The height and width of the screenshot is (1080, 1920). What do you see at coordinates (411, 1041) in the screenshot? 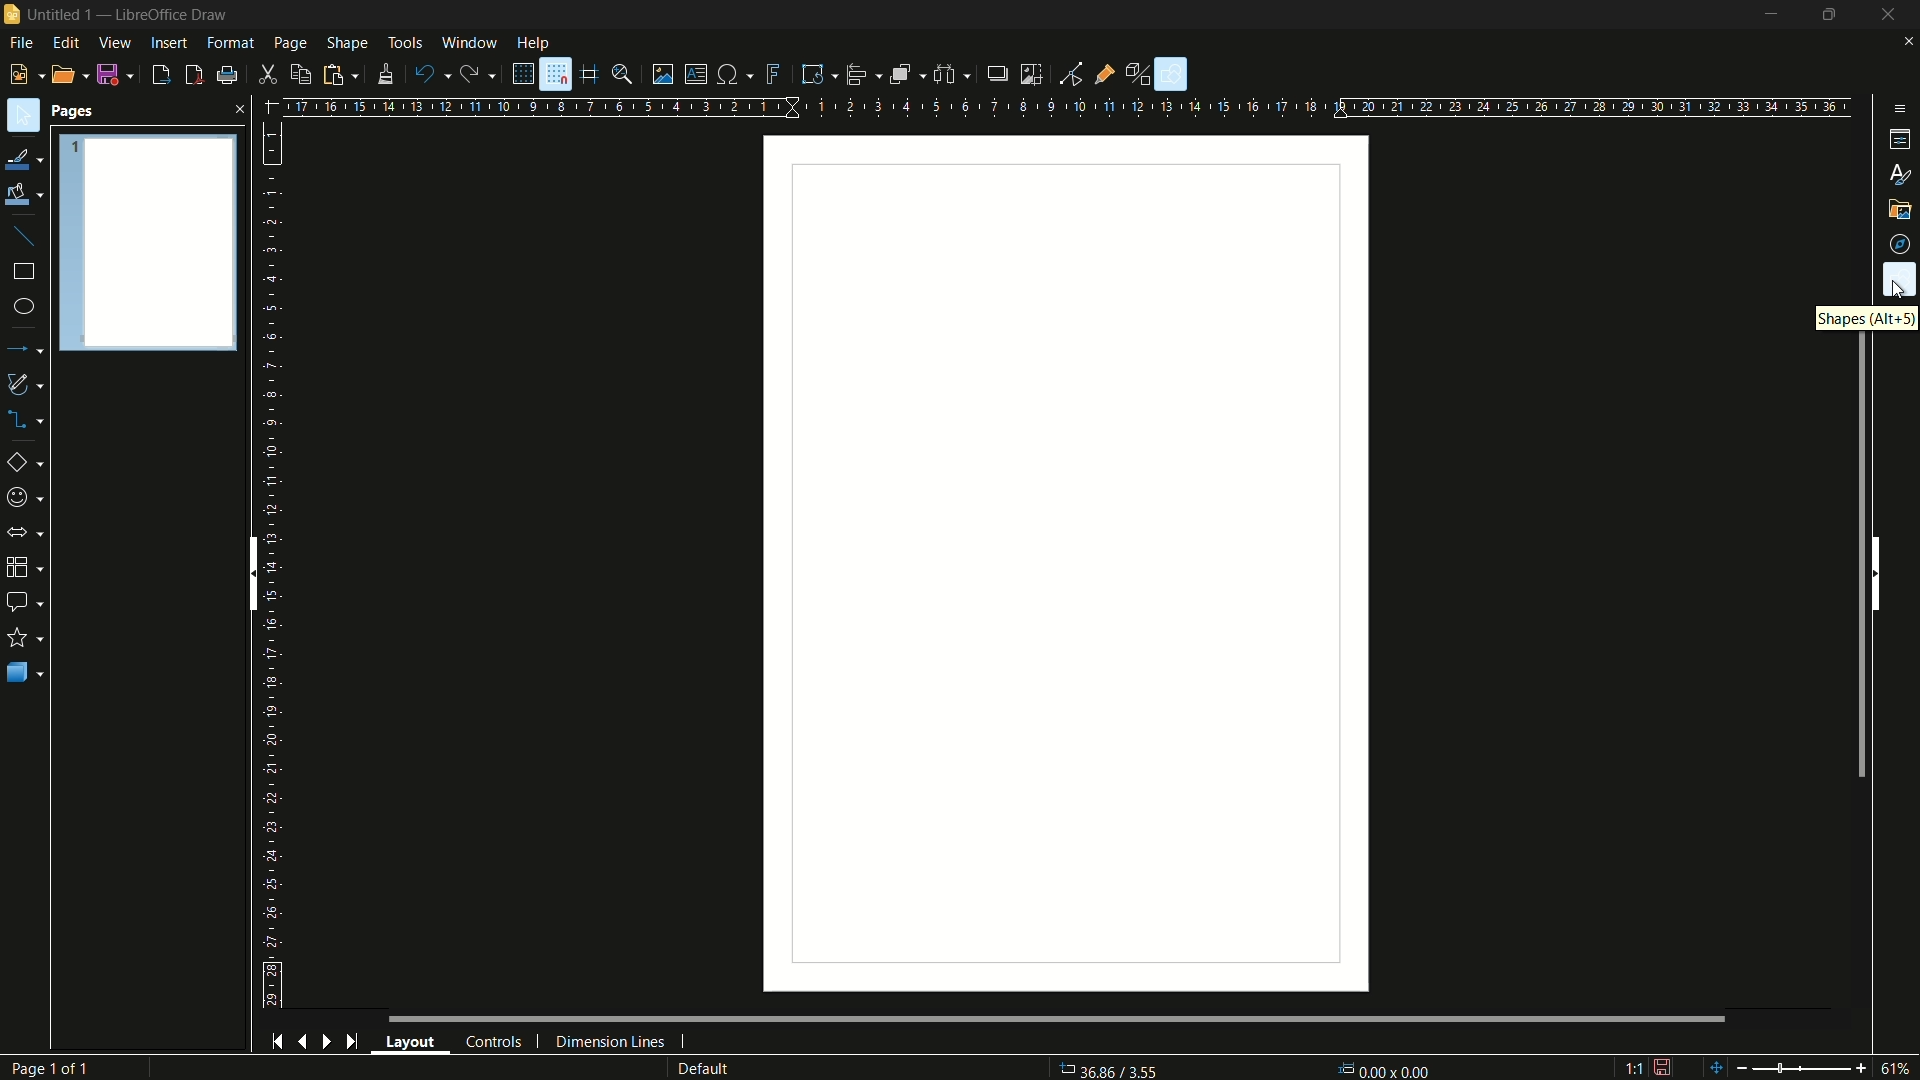
I see `layout` at bounding box center [411, 1041].